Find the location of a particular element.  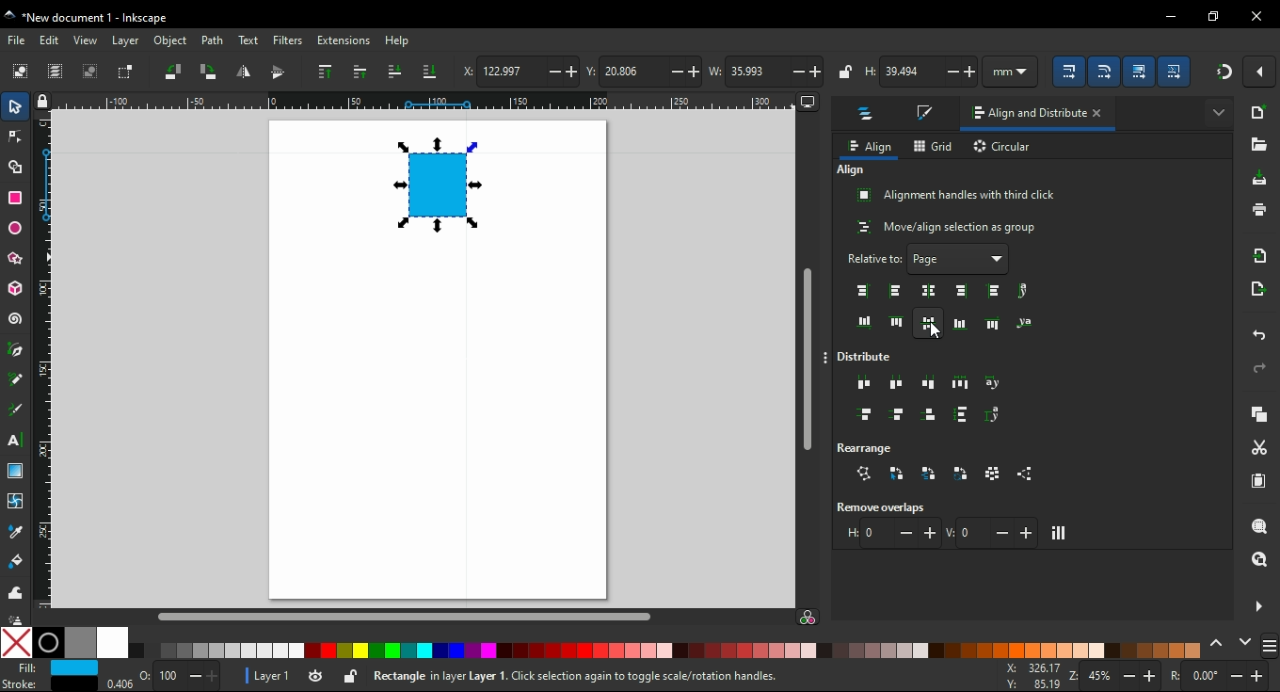

more options is located at coordinates (1258, 605).